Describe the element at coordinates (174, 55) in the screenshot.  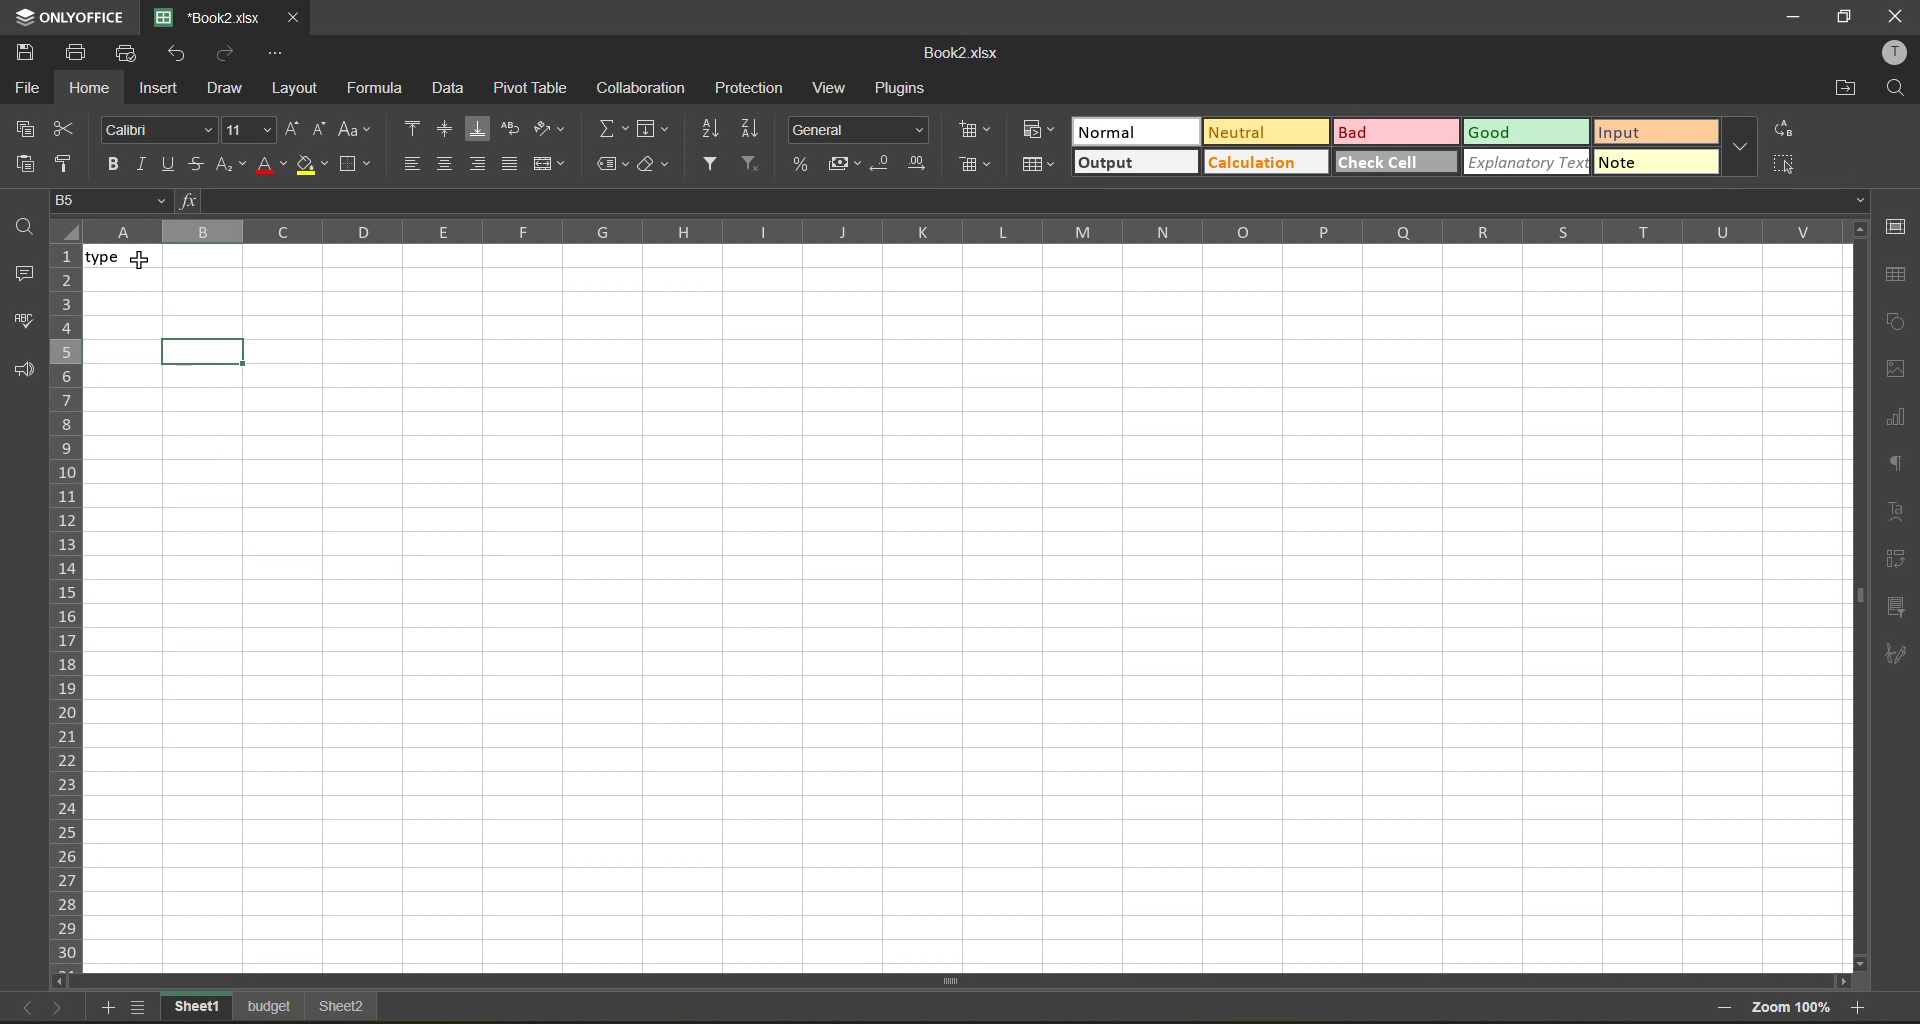
I see `undo` at that location.